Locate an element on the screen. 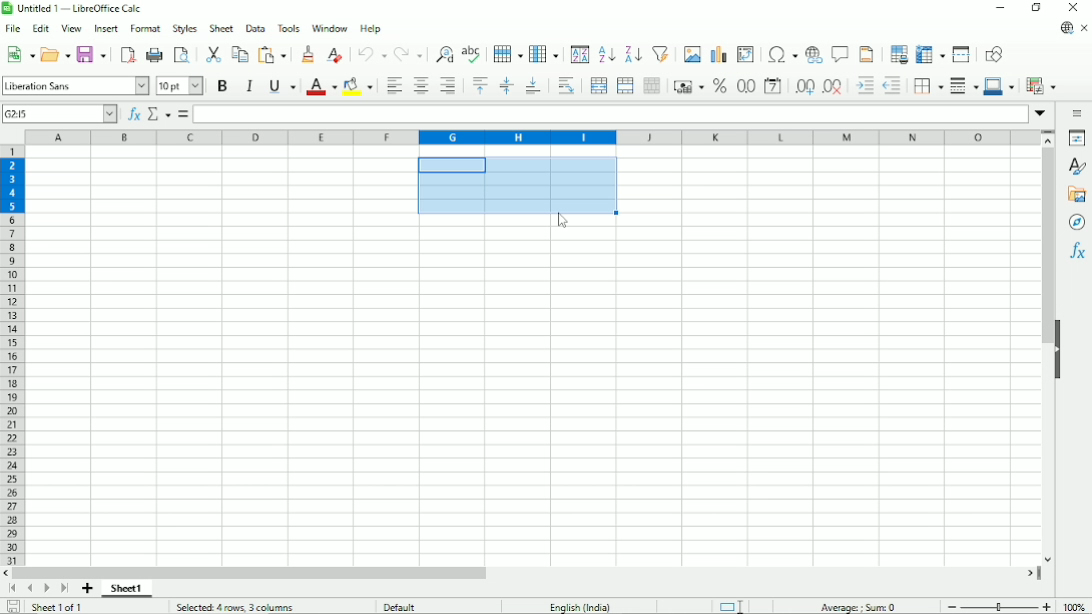 The height and width of the screenshot is (614, 1092). Borders is located at coordinates (927, 87).